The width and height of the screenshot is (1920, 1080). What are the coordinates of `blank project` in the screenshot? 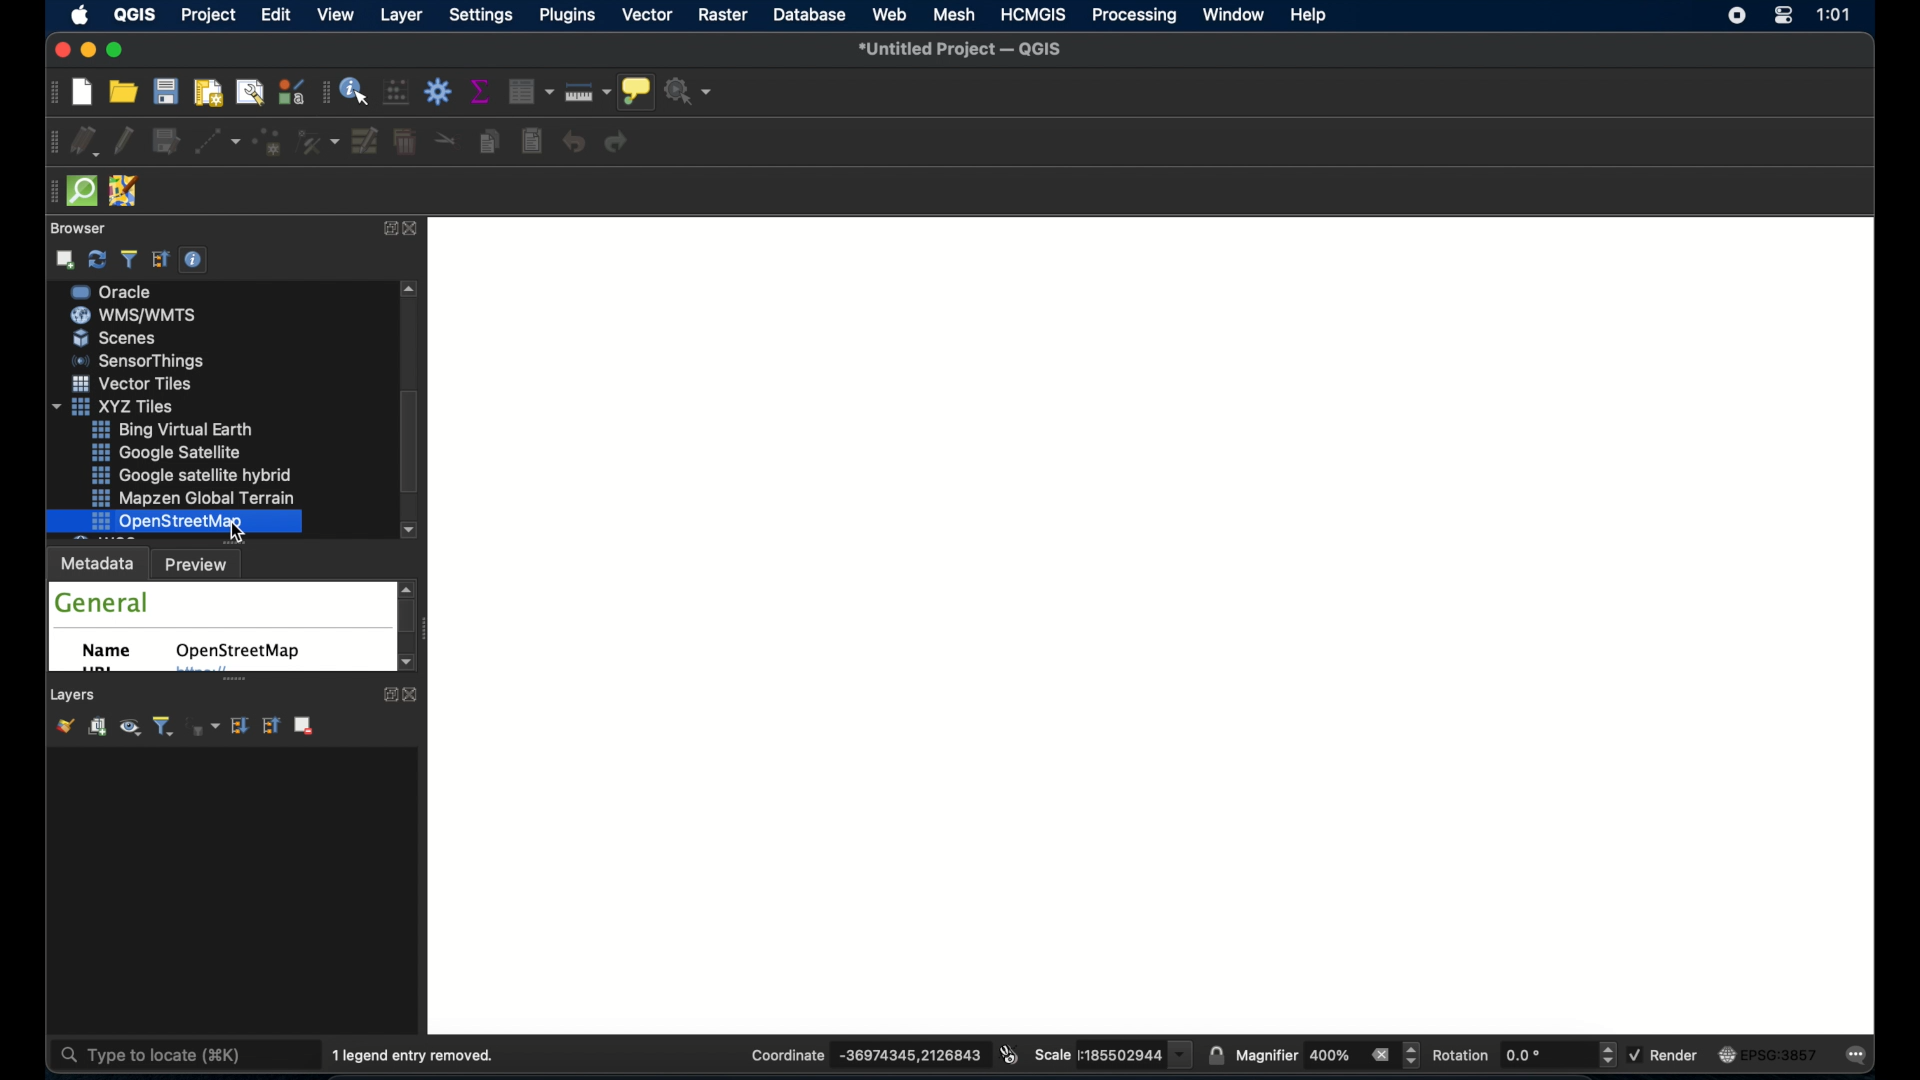 It's located at (1159, 622).